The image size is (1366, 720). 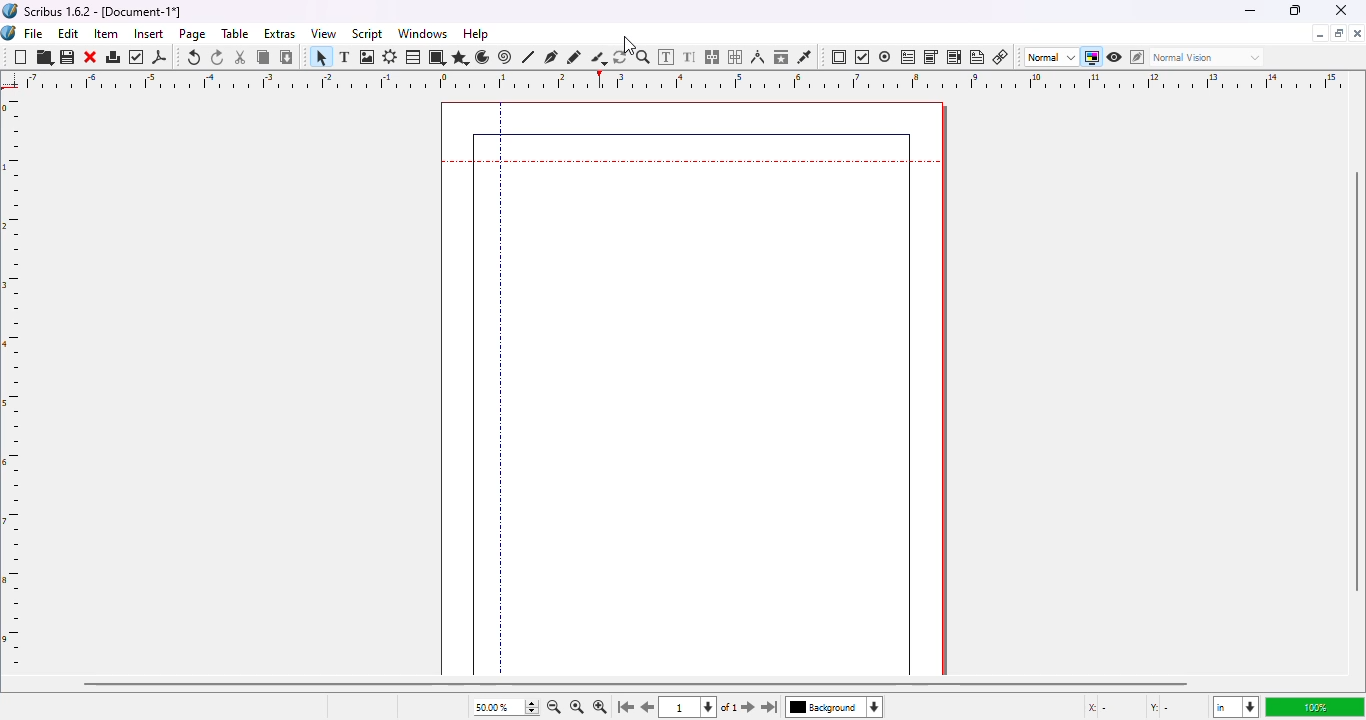 What do you see at coordinates (45, 58) in the screenshot?
I see `open` at bounding box center [45, 58].